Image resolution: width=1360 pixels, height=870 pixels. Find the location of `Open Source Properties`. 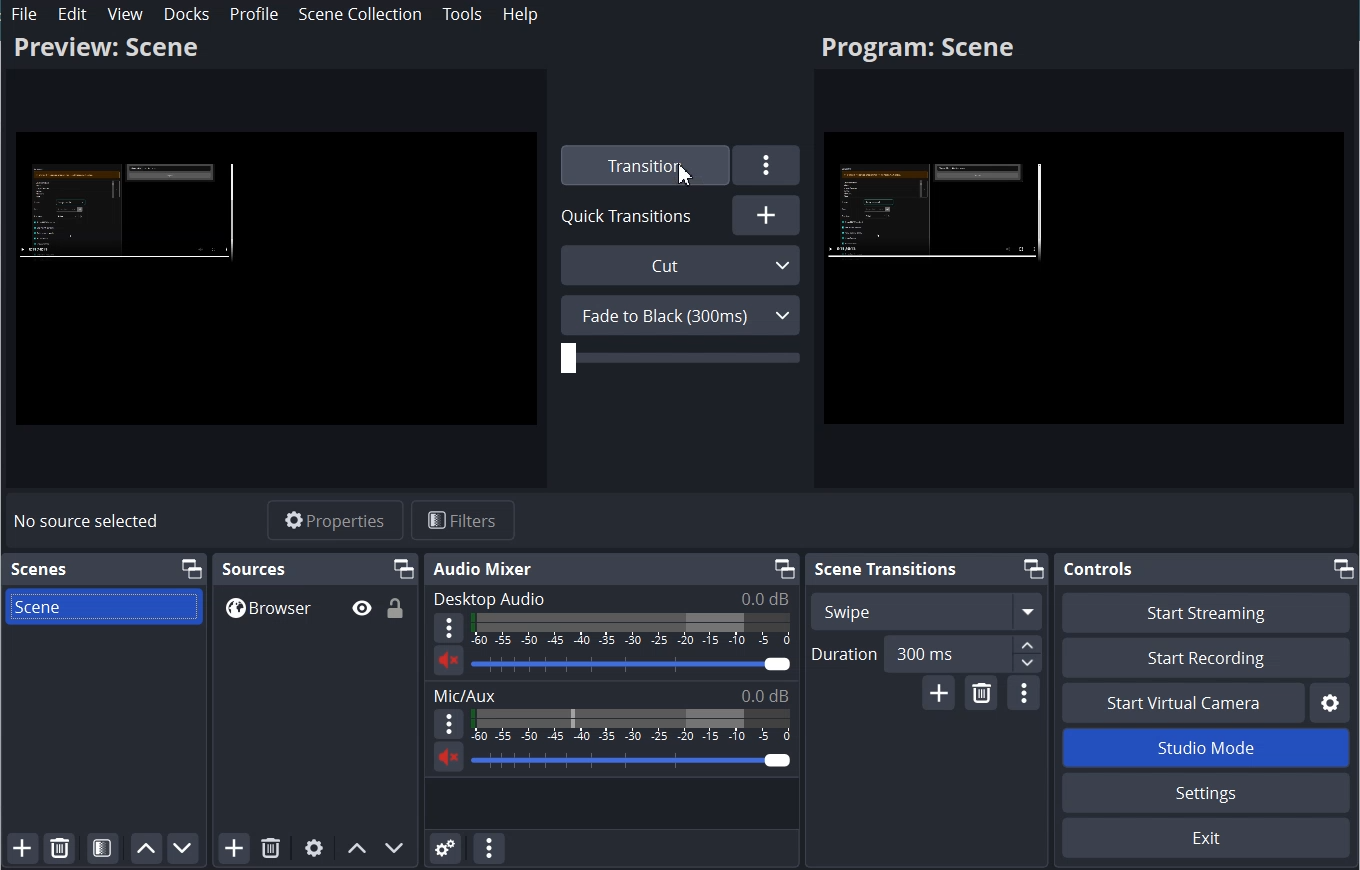

Open Source Properties is located at coordinates (313, 848).